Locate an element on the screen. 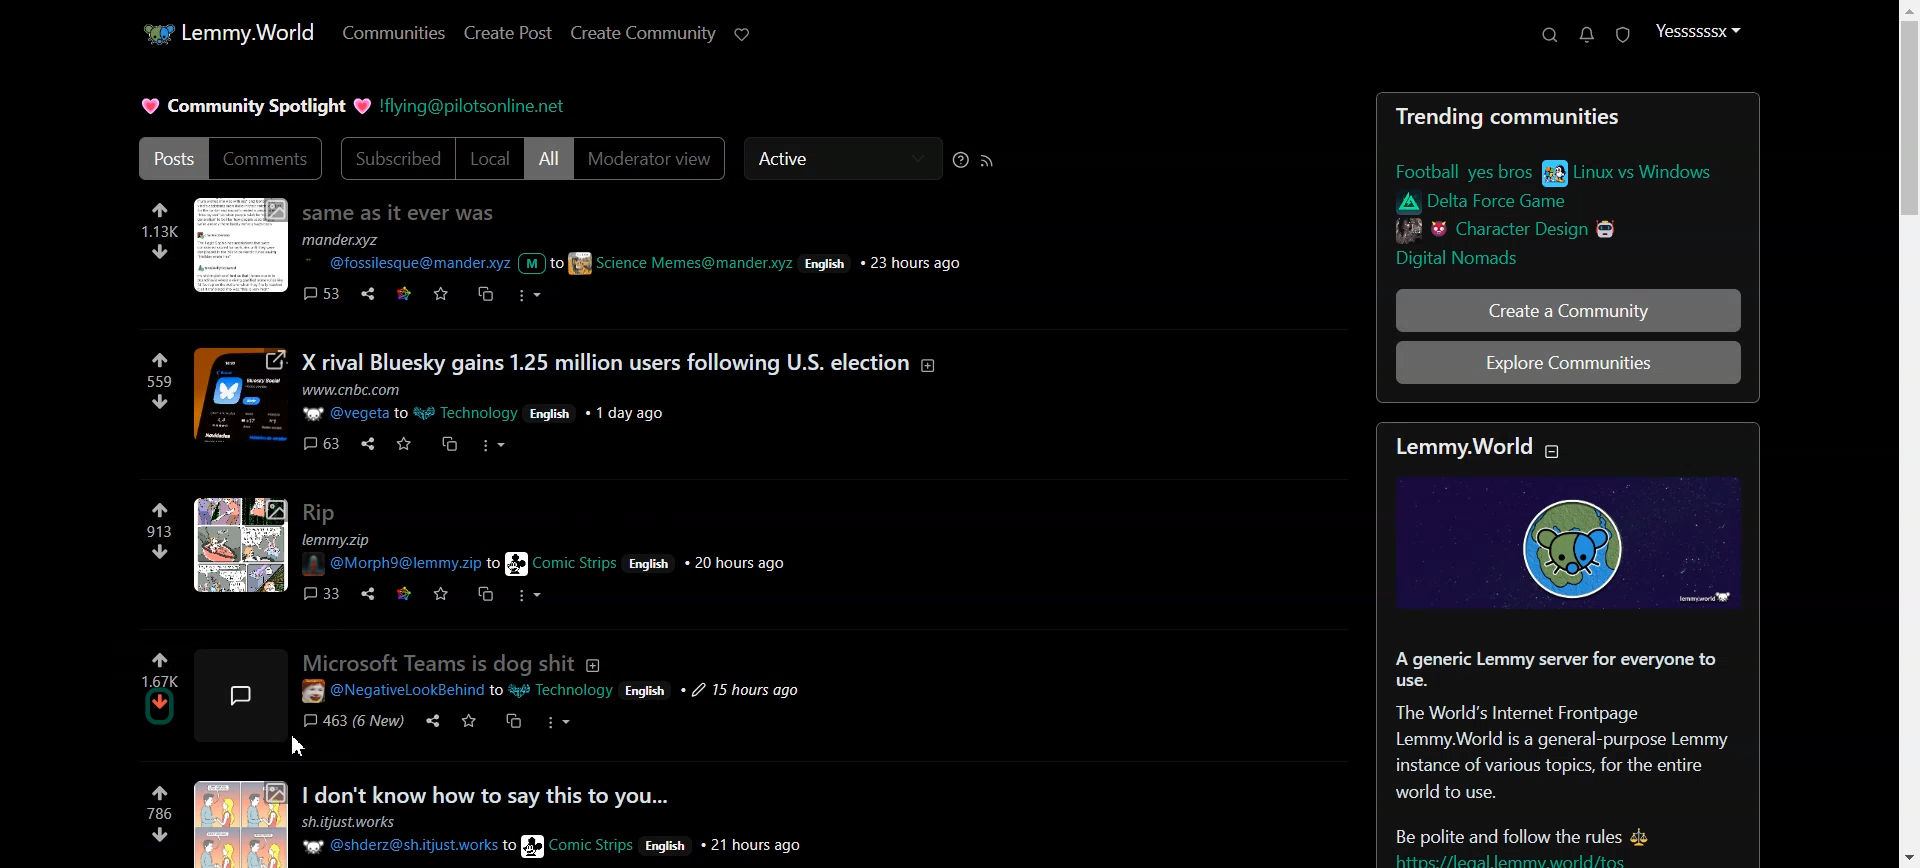  link is located at coordinates (405, 595).